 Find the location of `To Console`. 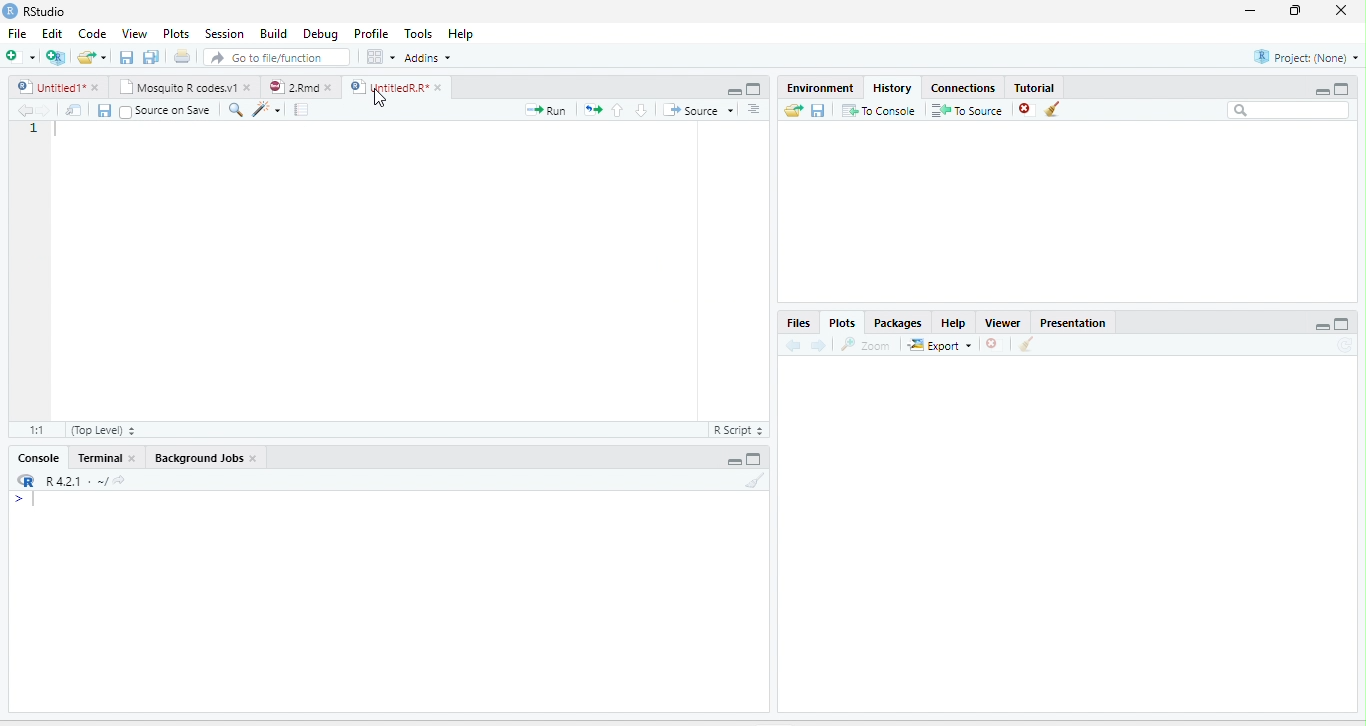

To Console is located at coordinates (878, 110).